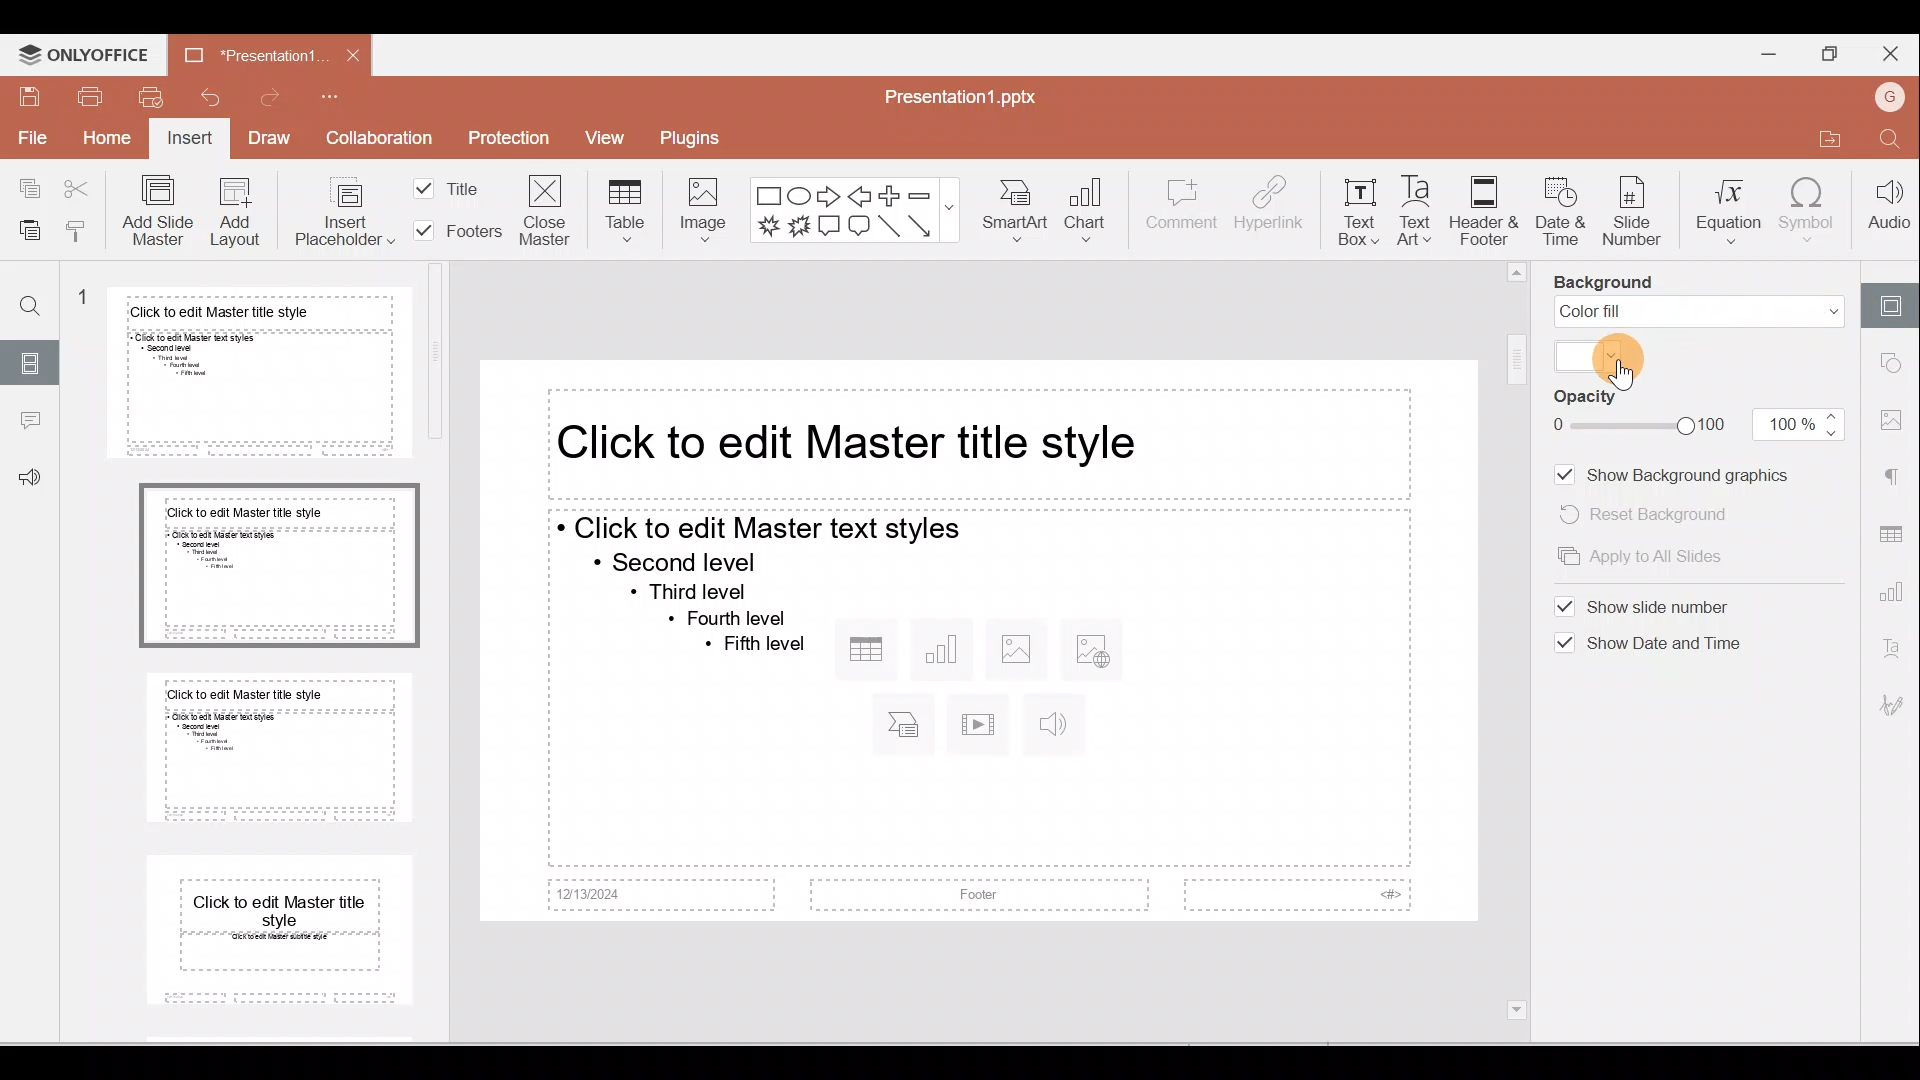 The width and height of the screenshot is (1920, 1080). Describe the element at coordinates (1894, 97) in the screenshot. I see `Account name` at that location.